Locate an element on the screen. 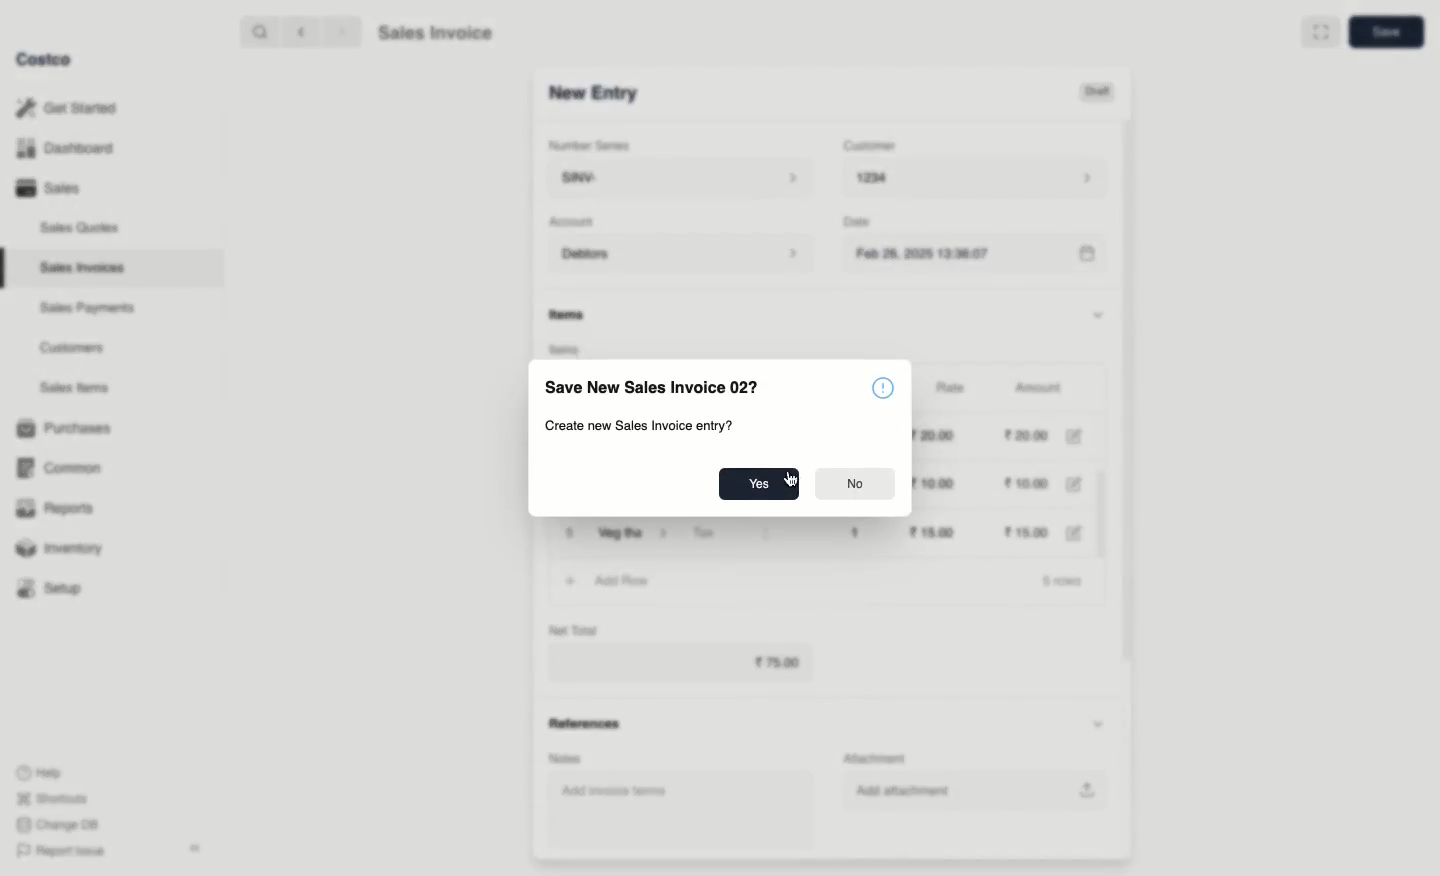 This screenshot has height=876, width=1440. Sales Invoices is located at coordinates (83, 268).